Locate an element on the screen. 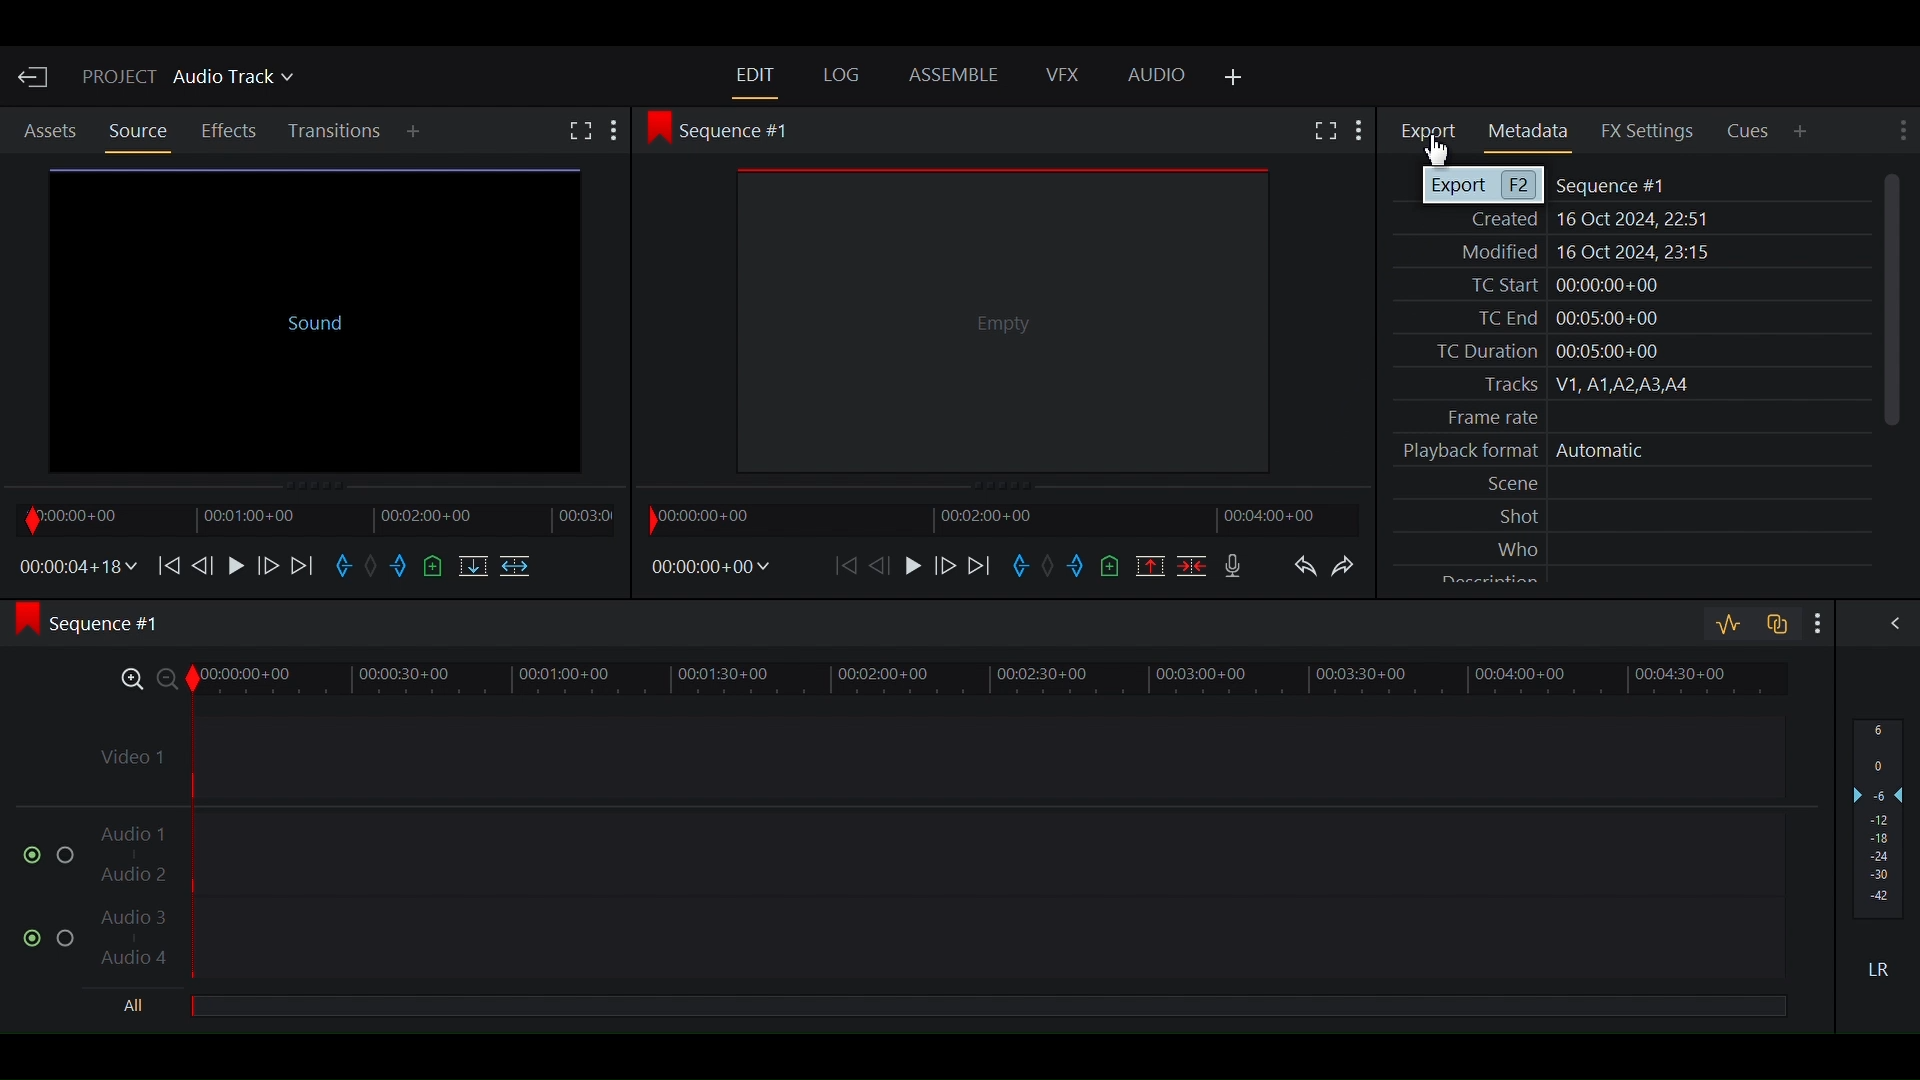 This screenshot has width=1920, height=1080. VFX is located at coordinates (1061, 75).